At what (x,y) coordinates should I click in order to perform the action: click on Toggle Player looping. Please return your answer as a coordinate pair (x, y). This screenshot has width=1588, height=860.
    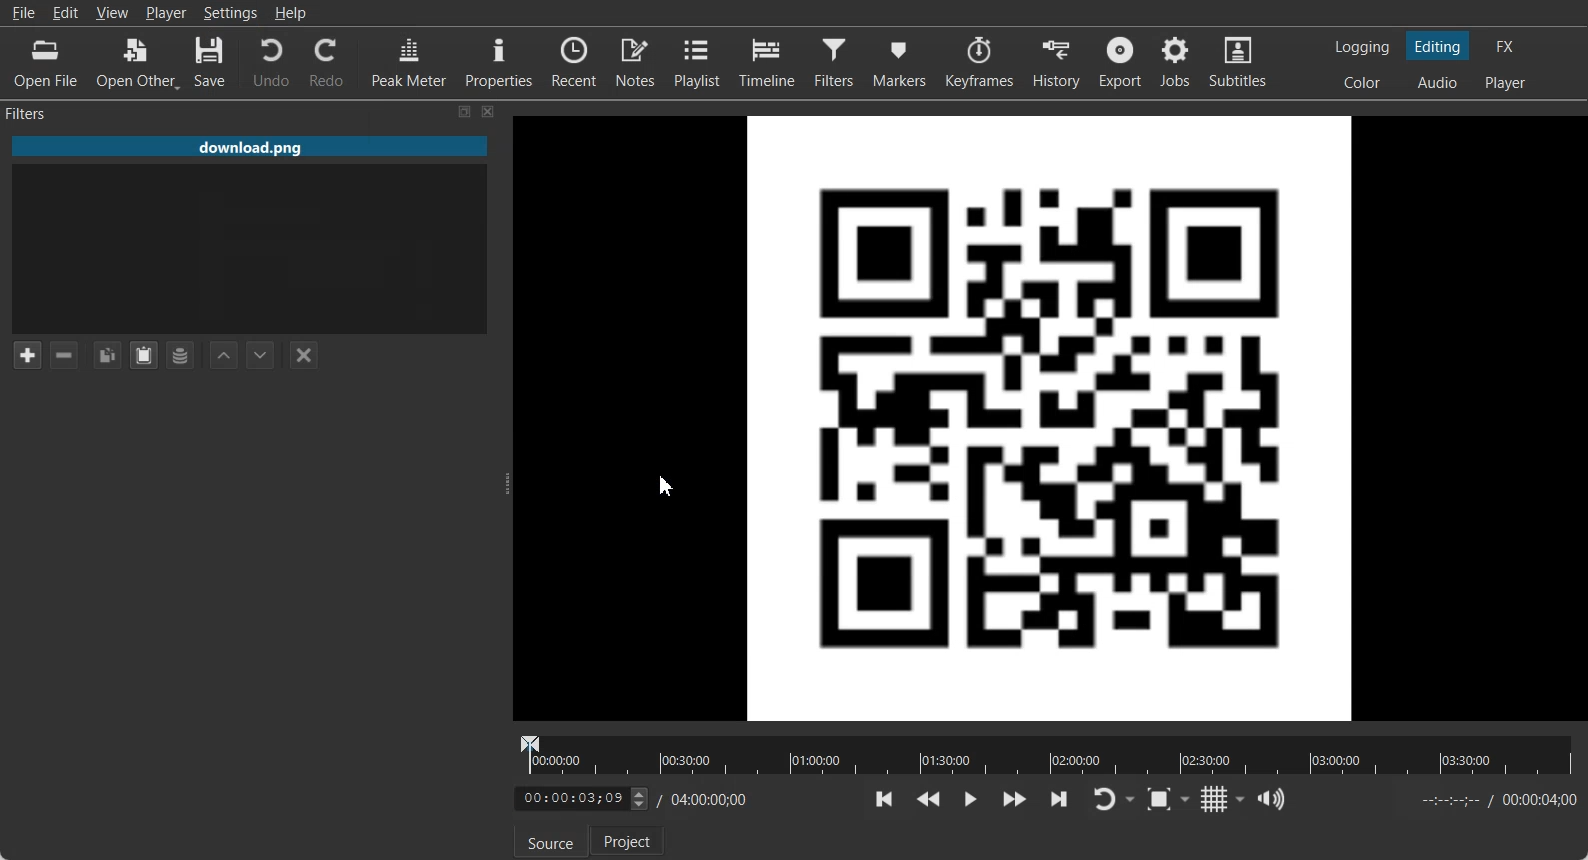
    Looking at the image, I should click on (1113, 800).